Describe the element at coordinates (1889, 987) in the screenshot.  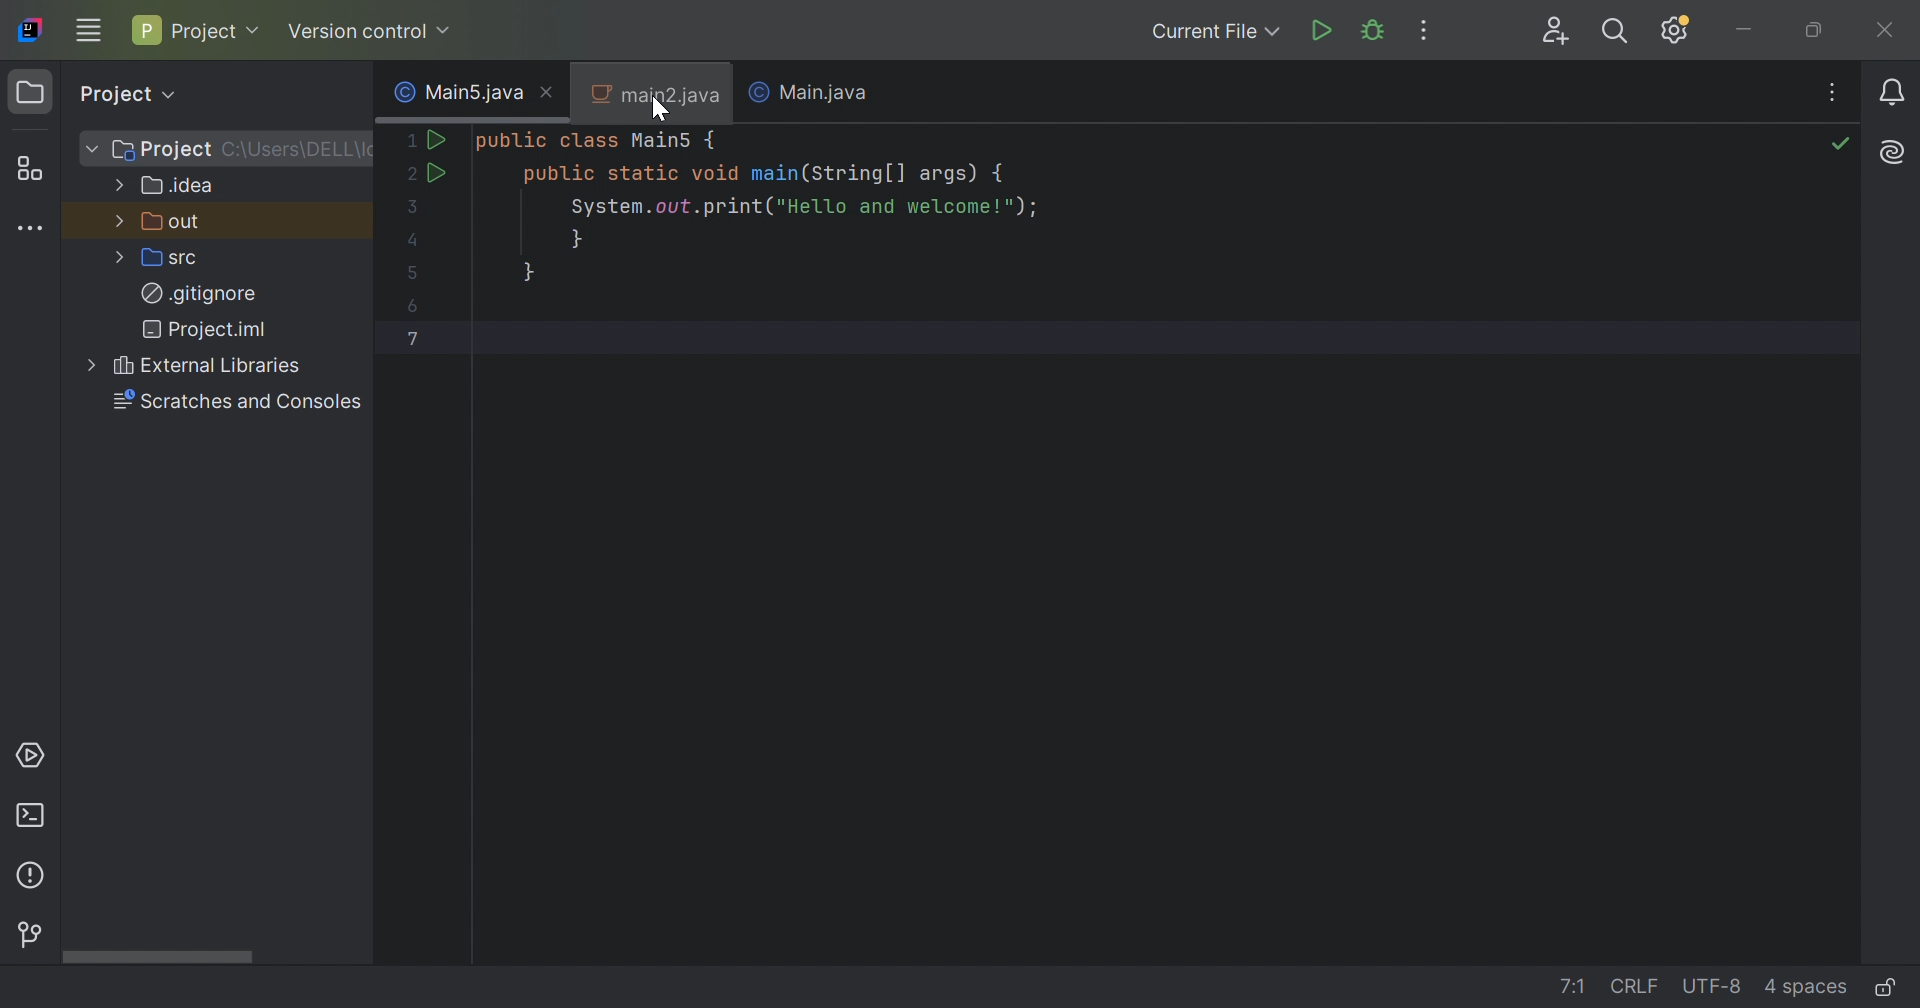
I see `Make file read-only` at that location.